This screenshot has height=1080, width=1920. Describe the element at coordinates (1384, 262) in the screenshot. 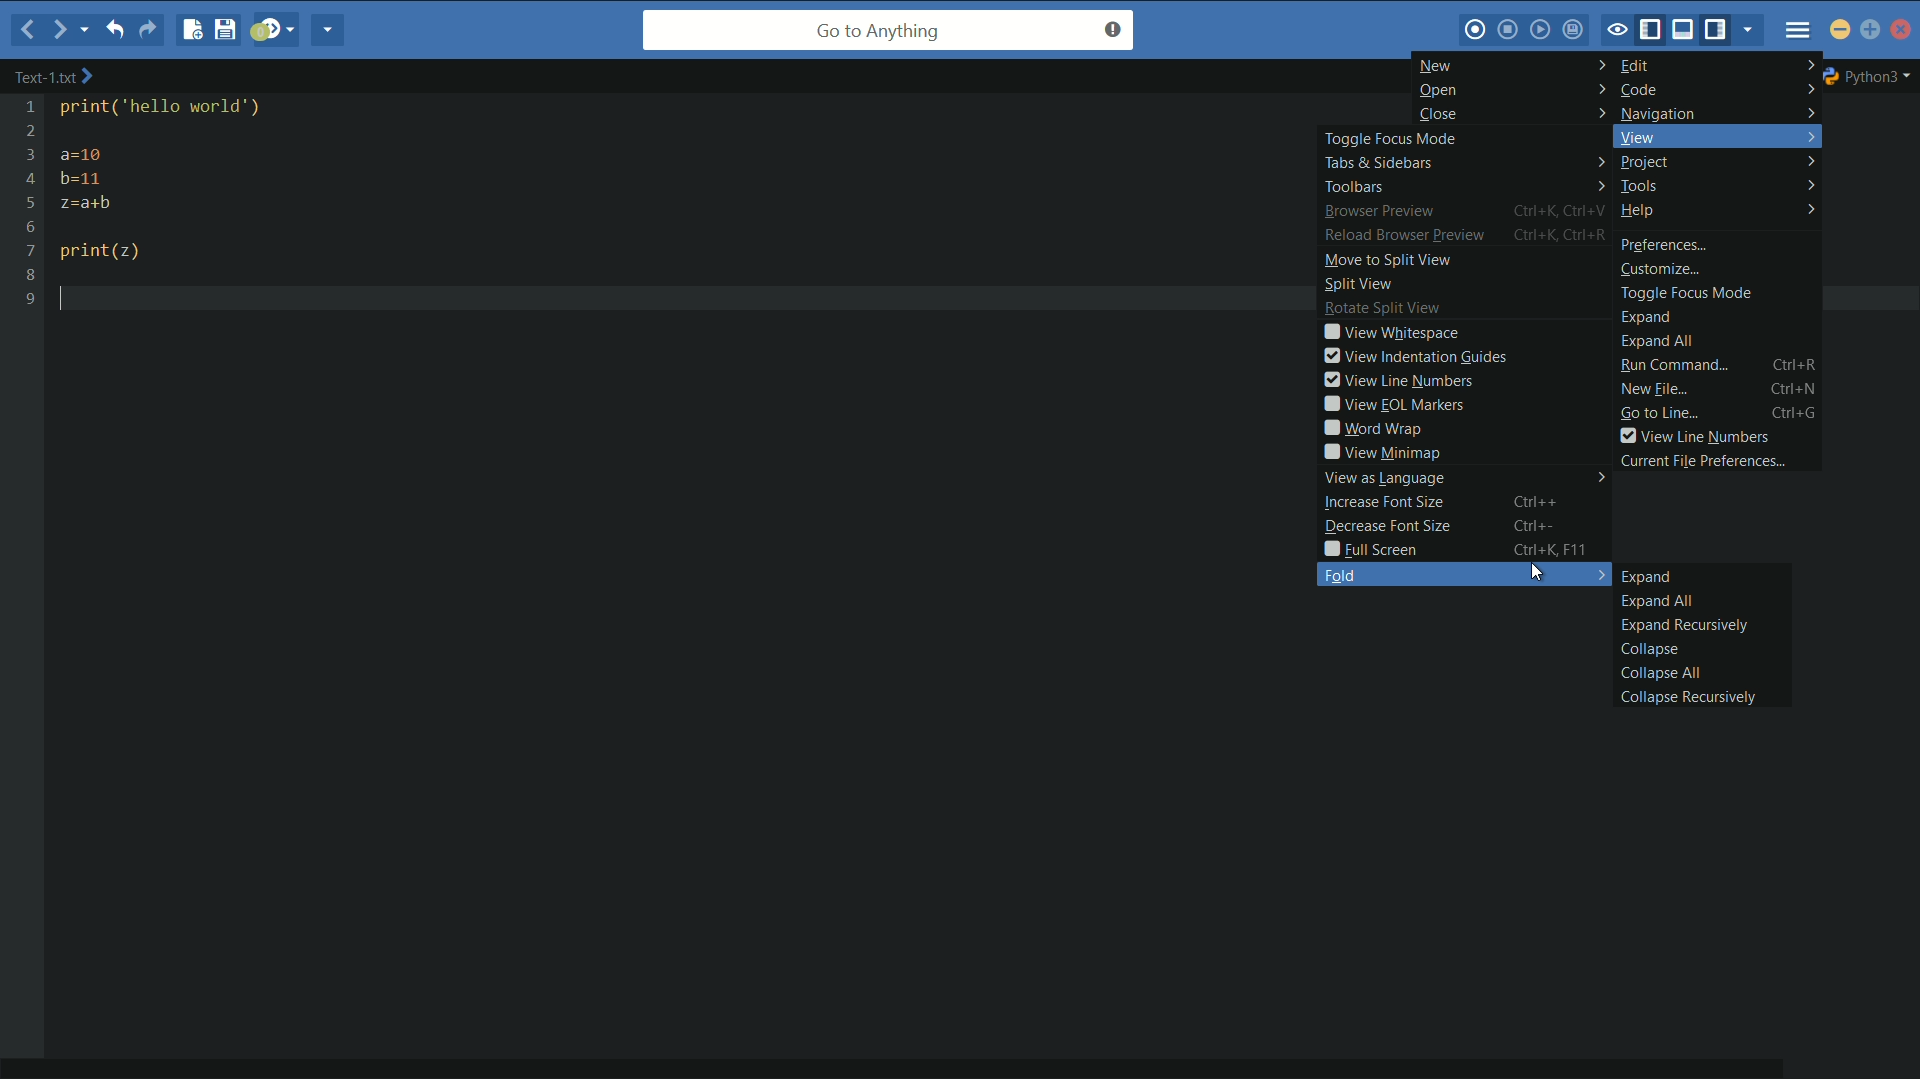

I see `move to split view` at that location.